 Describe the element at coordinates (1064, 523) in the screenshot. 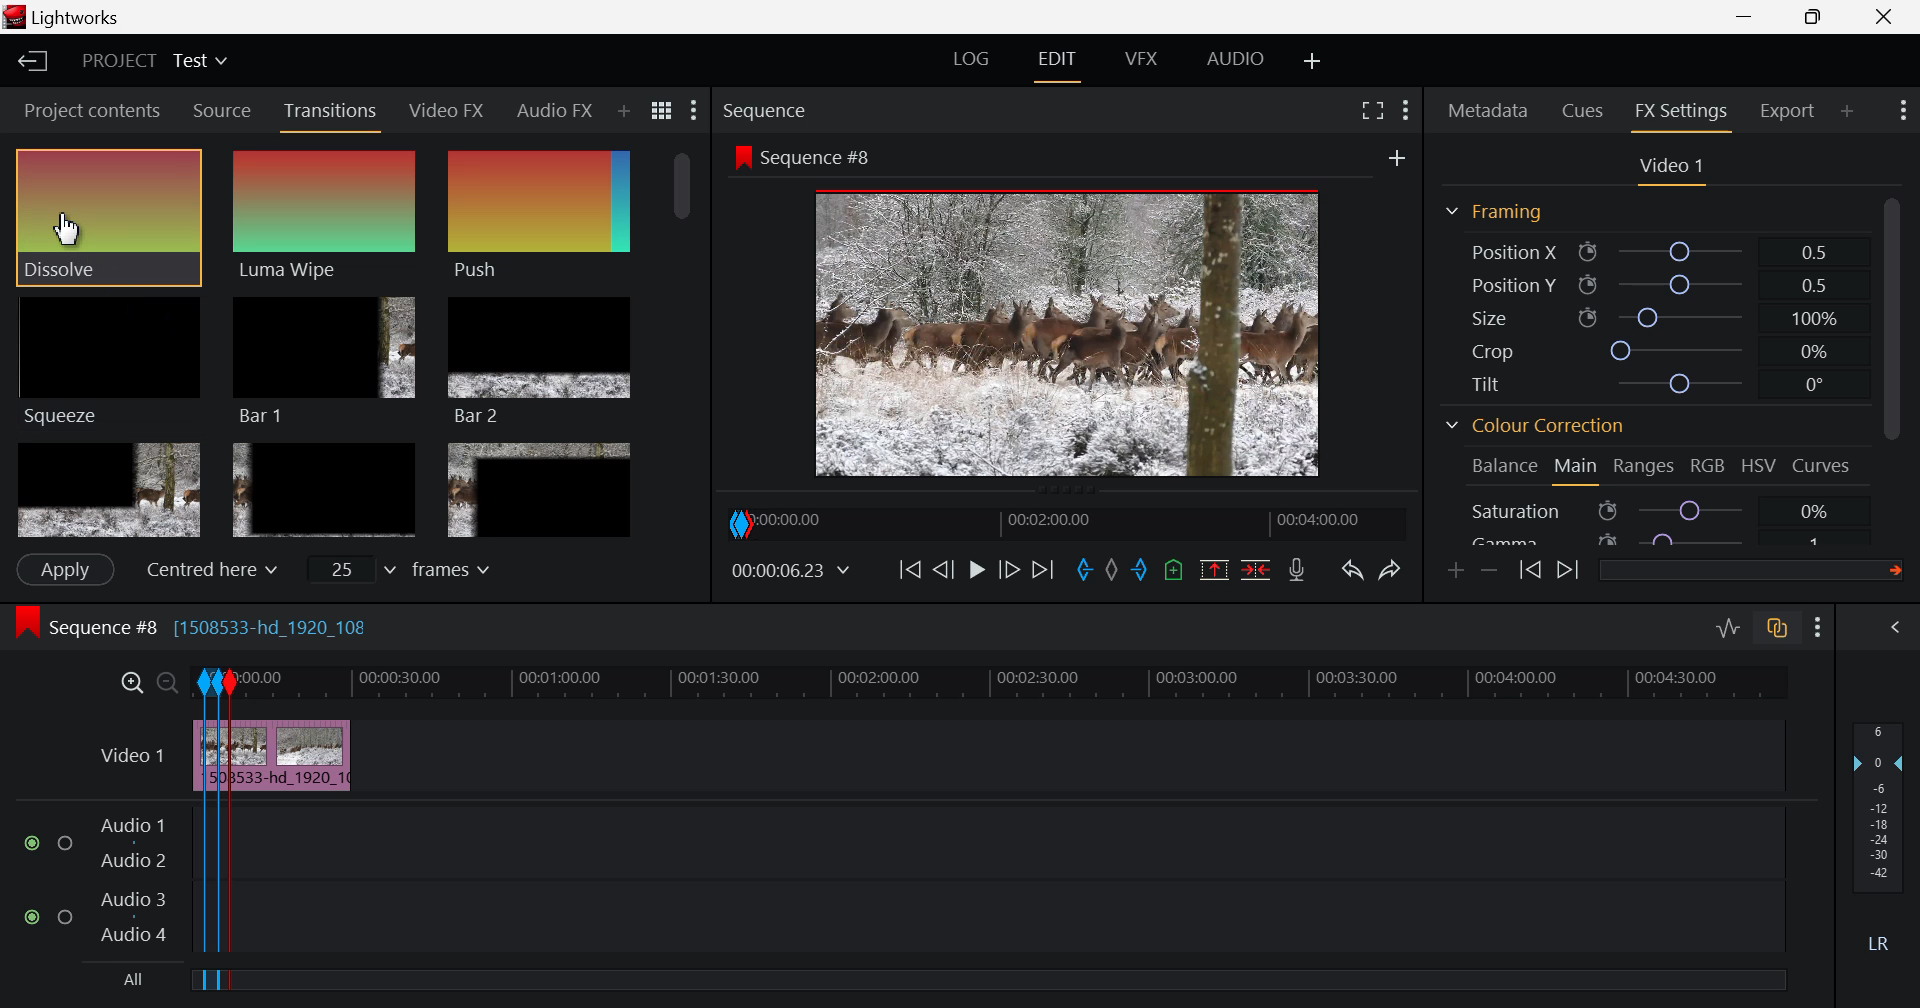

I see `Project Timeline Navigator` at that location.